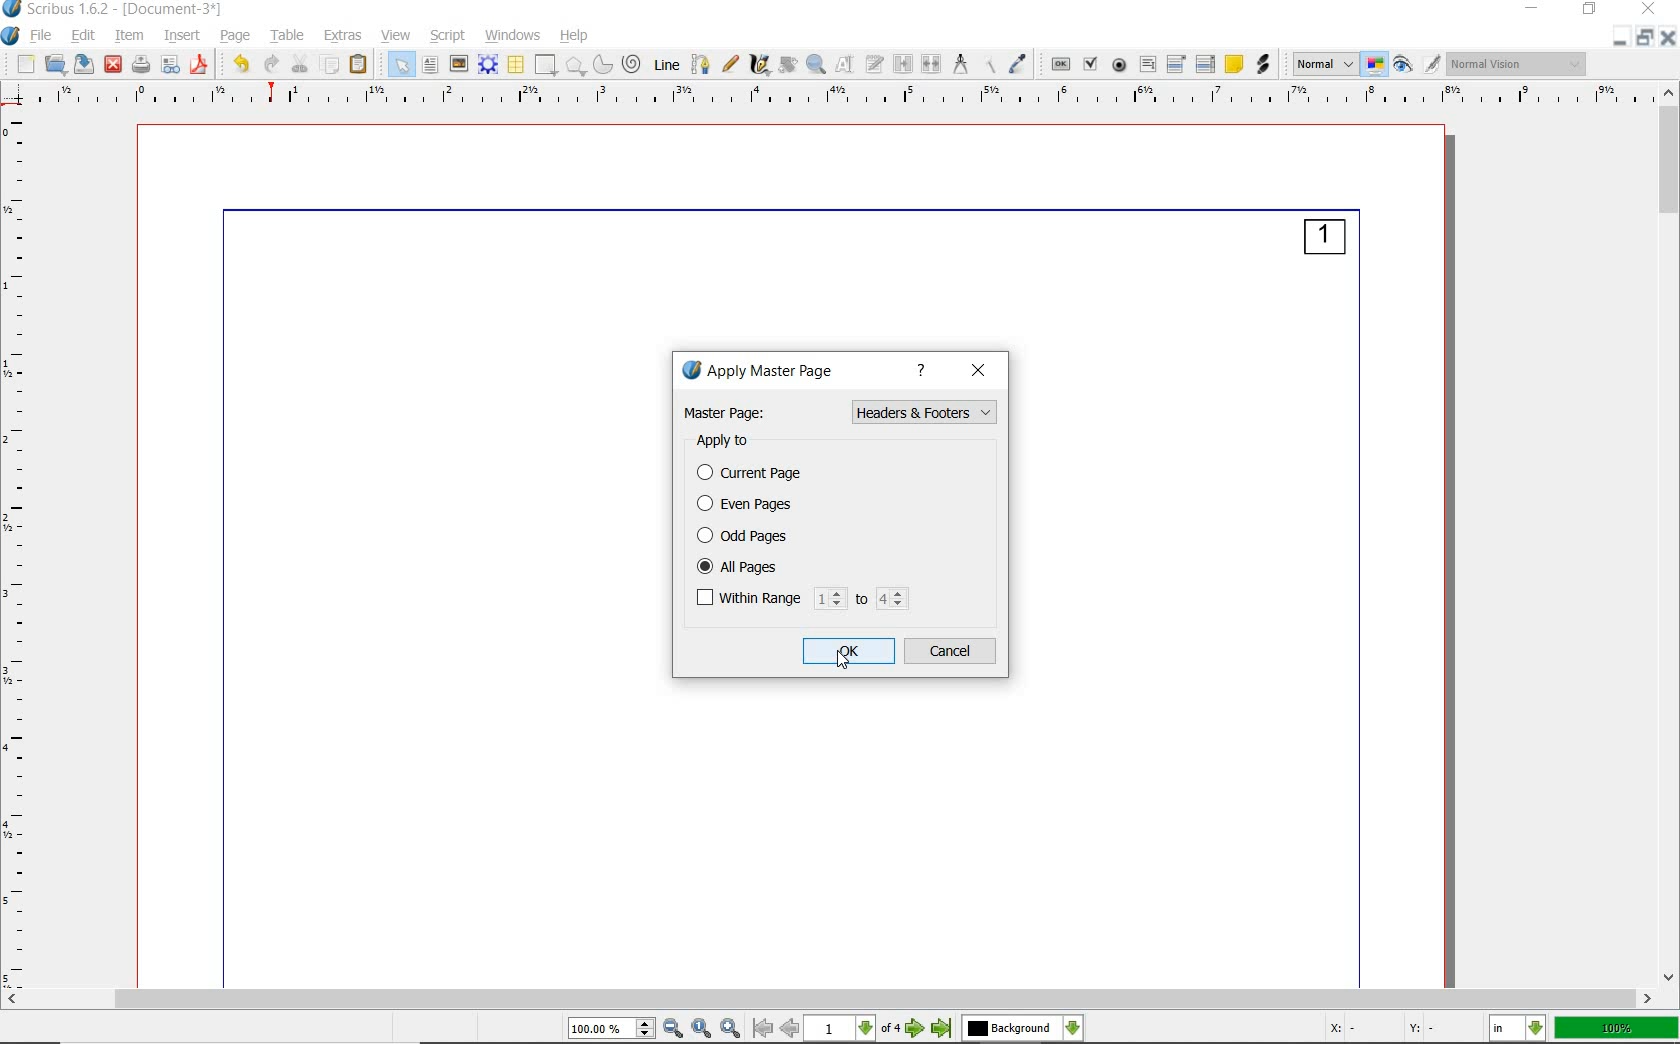 The width and height of the screenshot is (1680, 1044). What do you see at coordinates (815, 64) in the screenshot?
I see `zoom in or zoom out` at bounding box center [815, 64].